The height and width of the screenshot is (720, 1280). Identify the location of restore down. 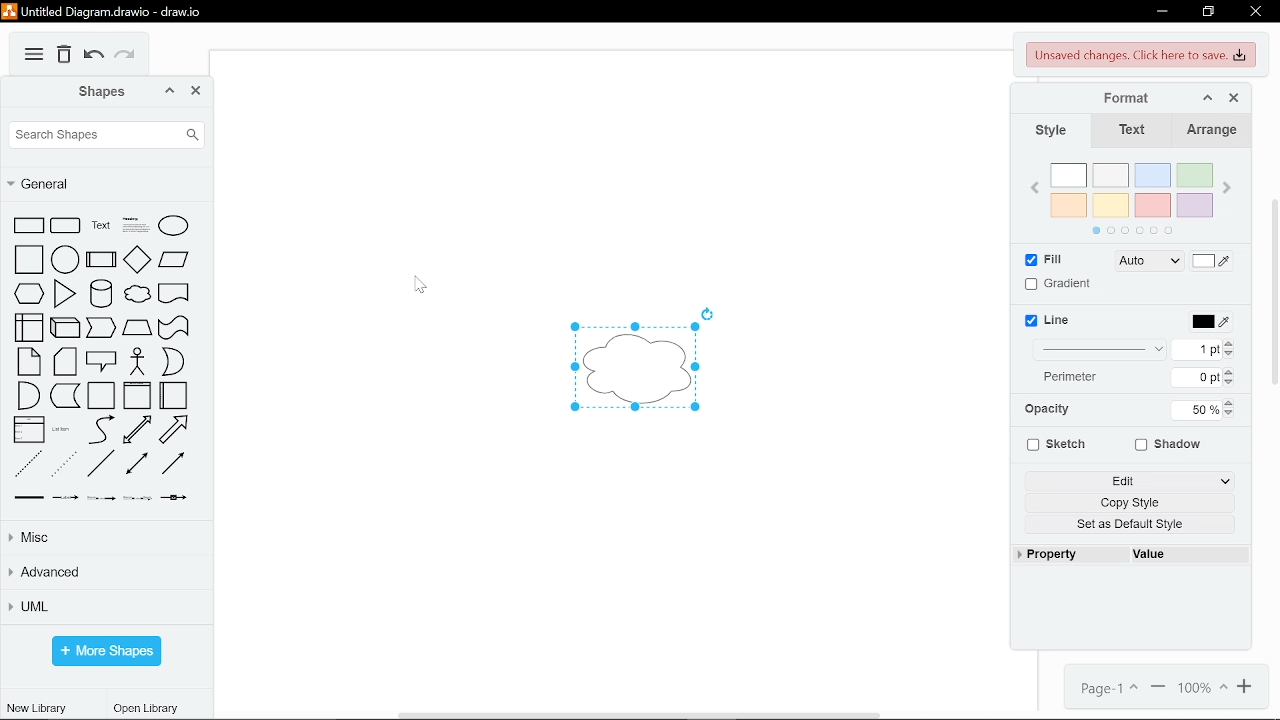
(1208, 11).